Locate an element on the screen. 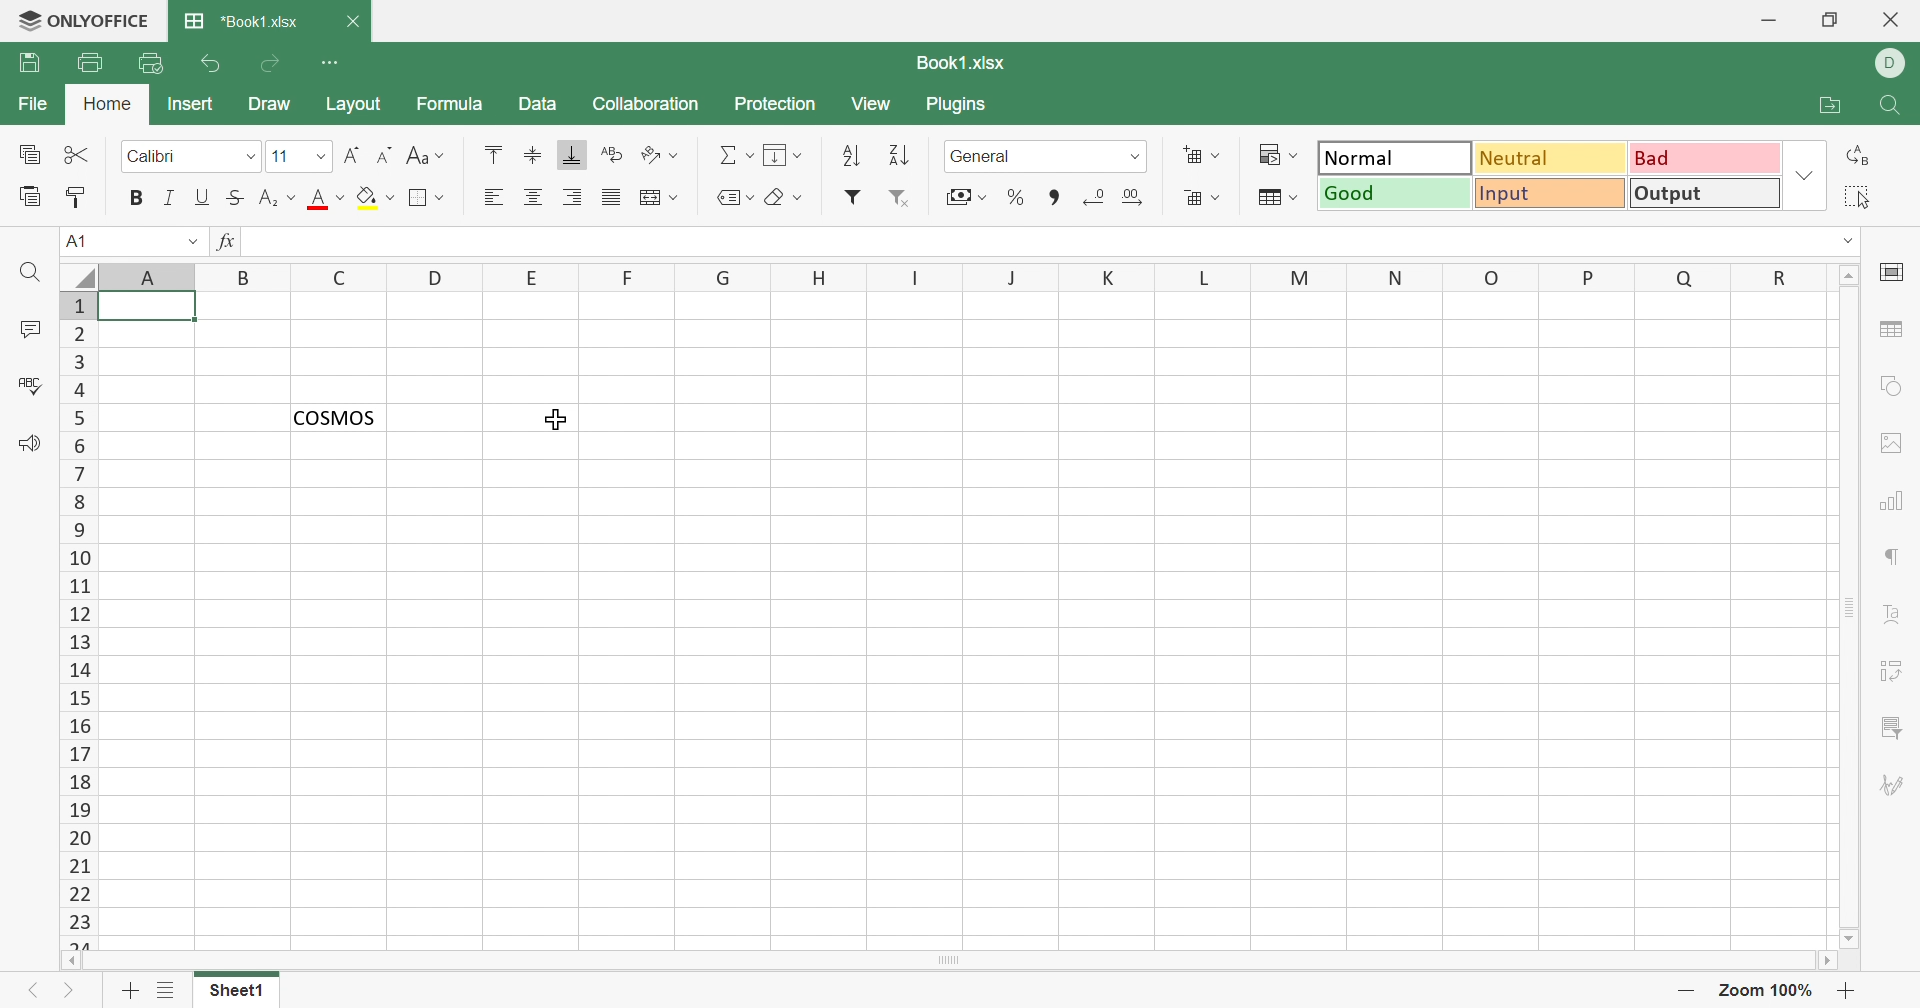 The width and height of the screenshot is (1920, 1008). Align top is located at coordinates (498, 156).